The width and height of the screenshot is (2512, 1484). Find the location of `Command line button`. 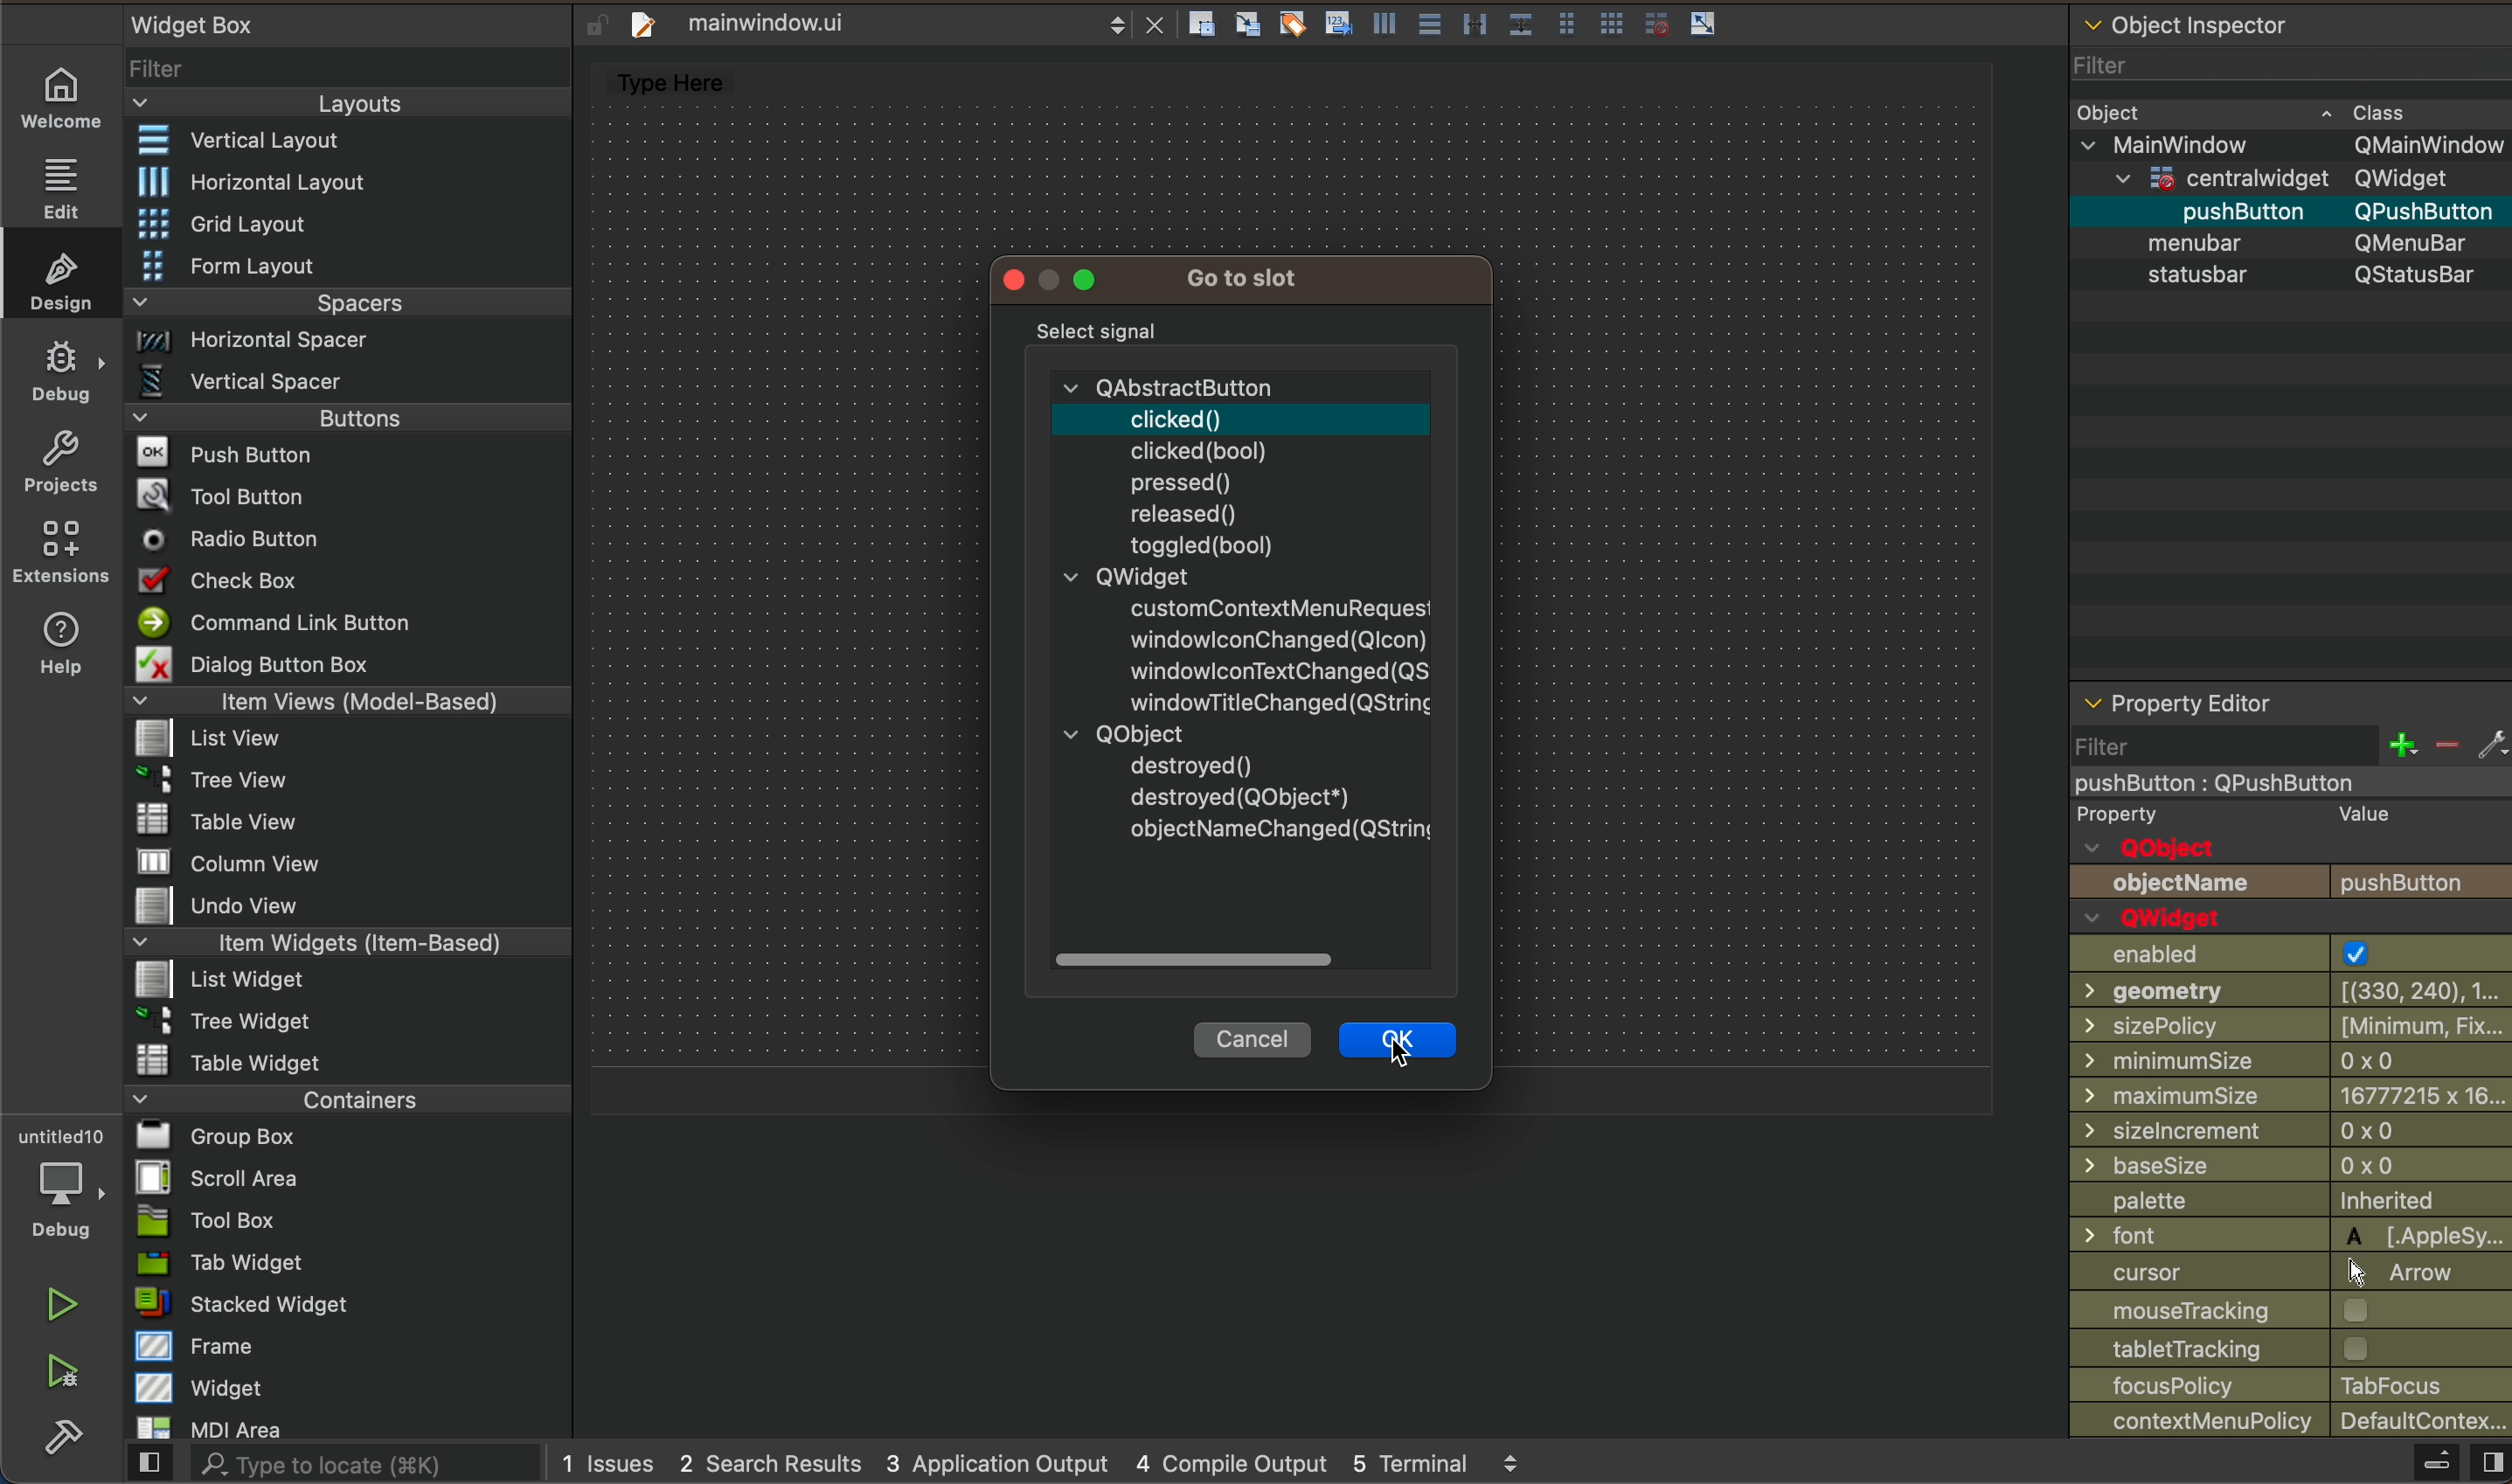

Command line button is located at coordinates (348, 622).